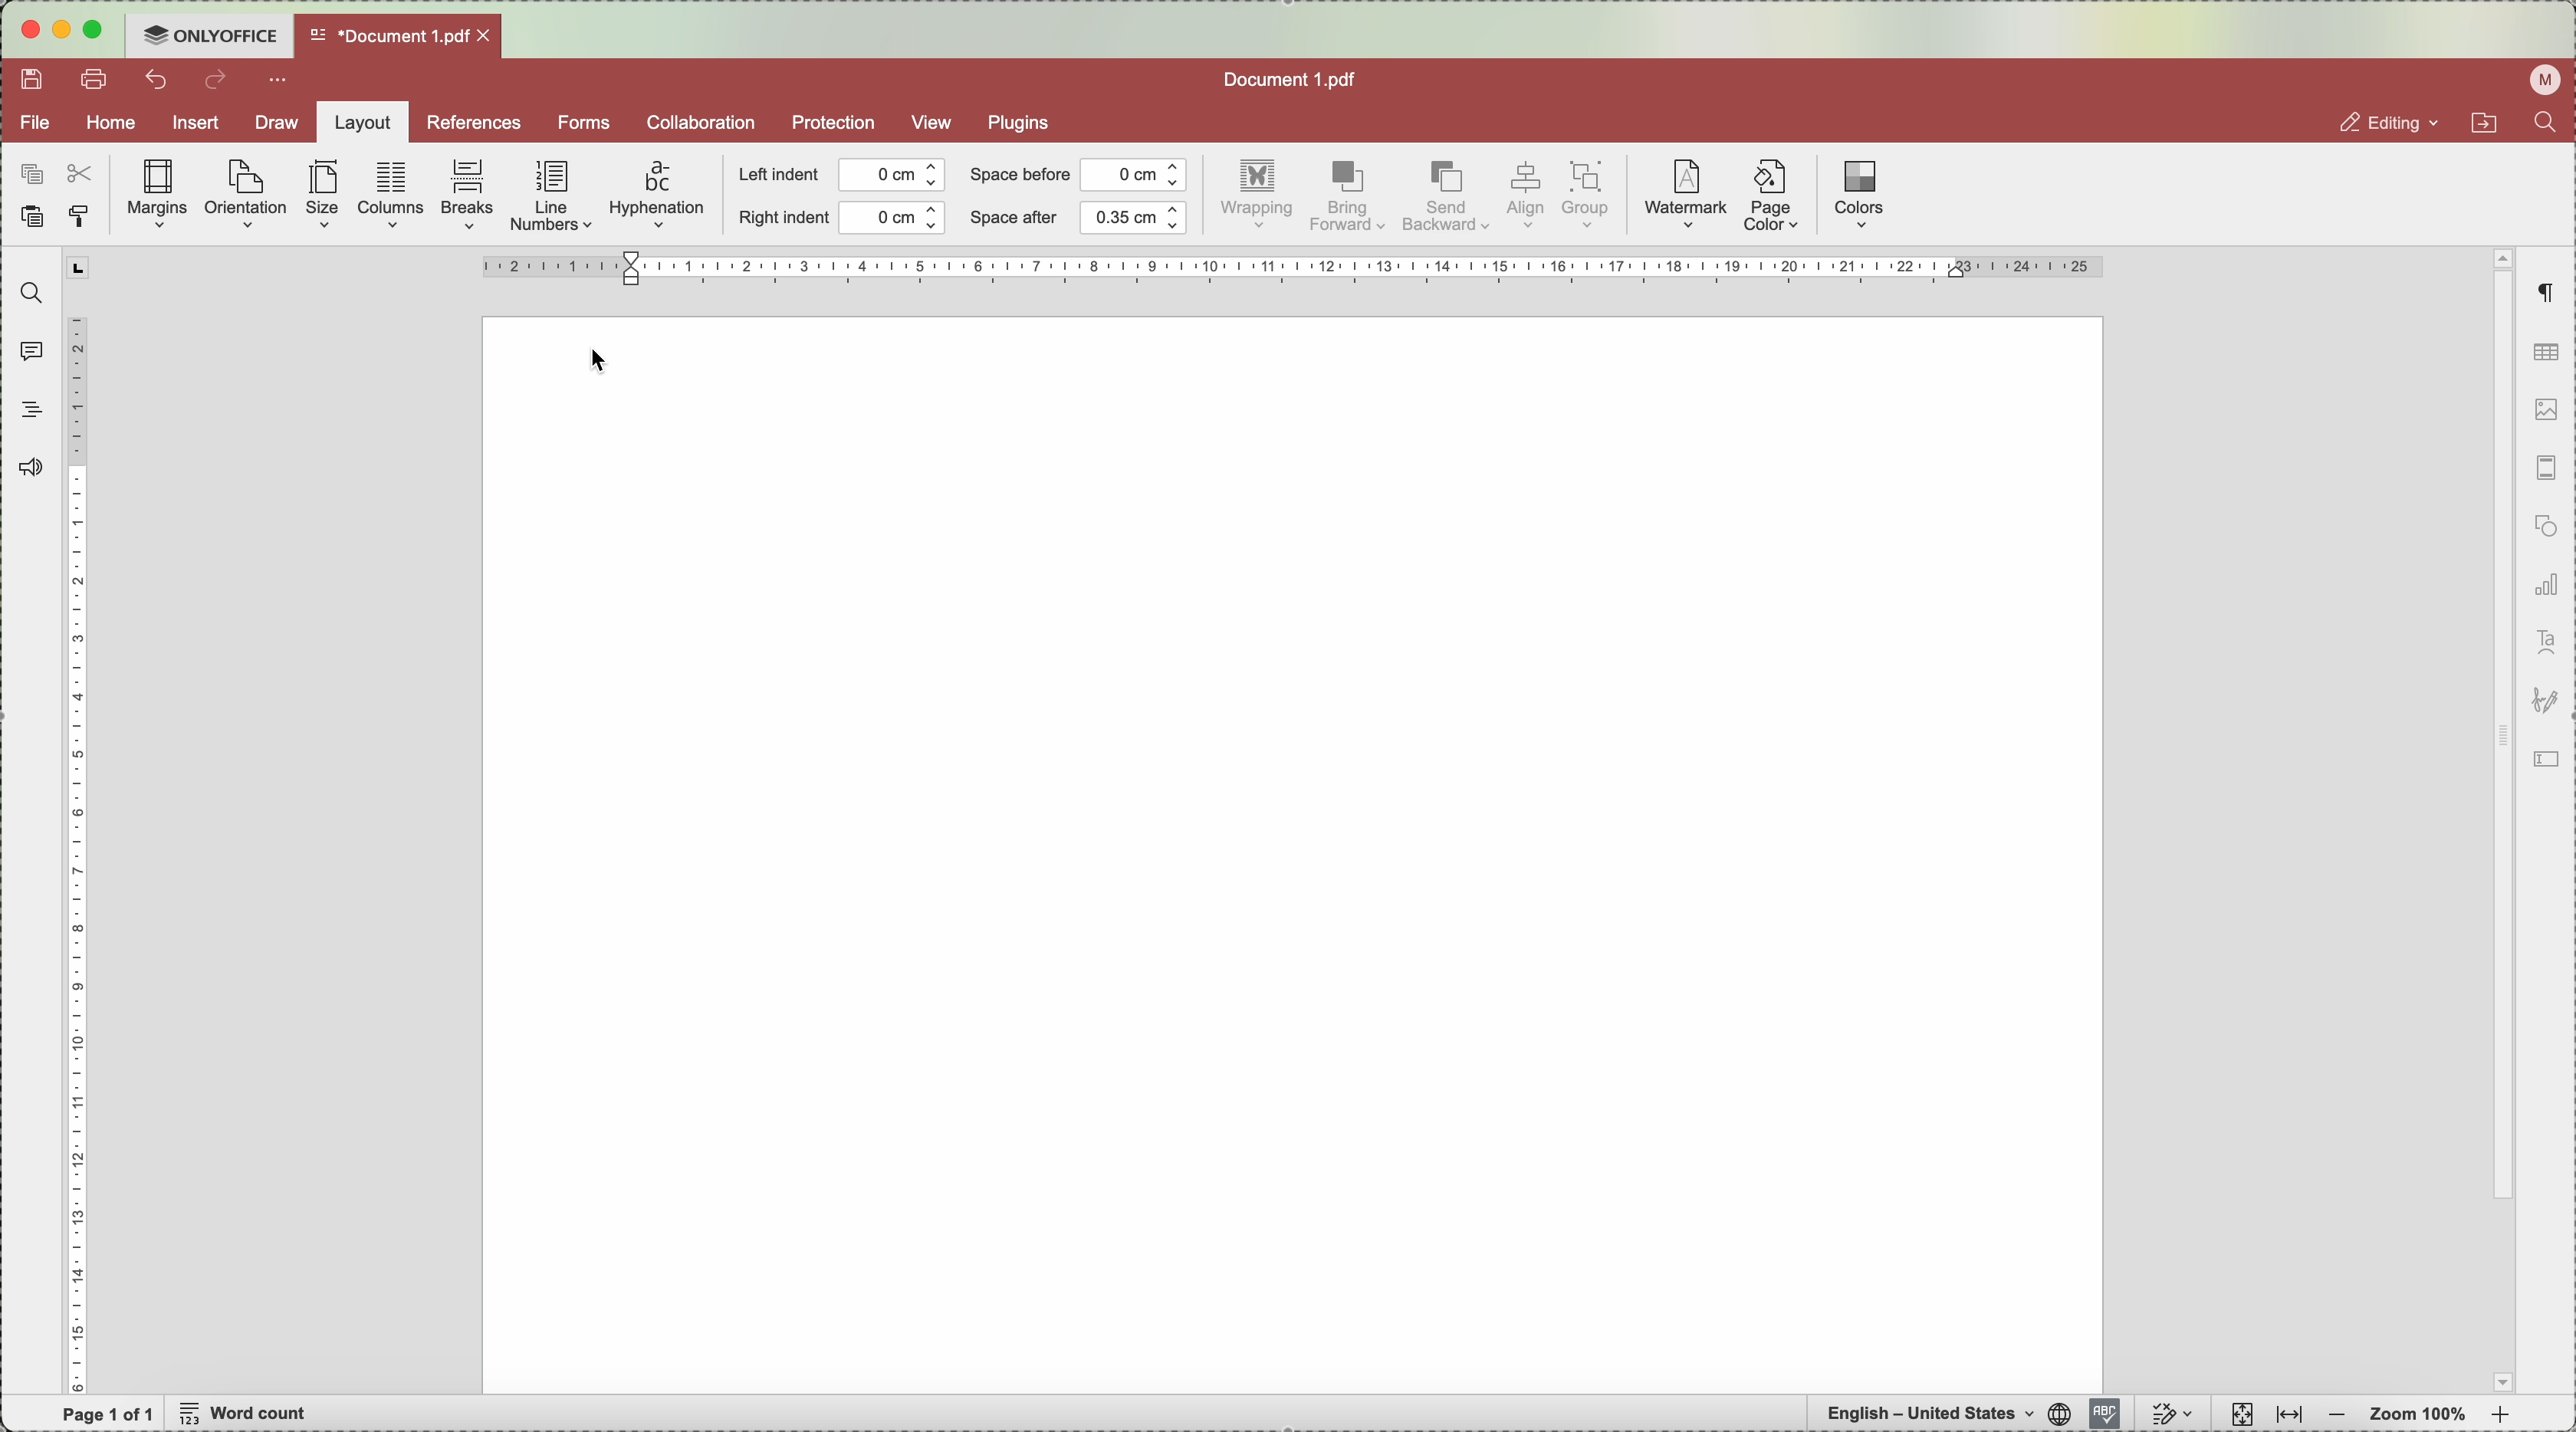 The width and height of the screenshot is (2576, 1432). I want to click on forms, so click(583, 122).